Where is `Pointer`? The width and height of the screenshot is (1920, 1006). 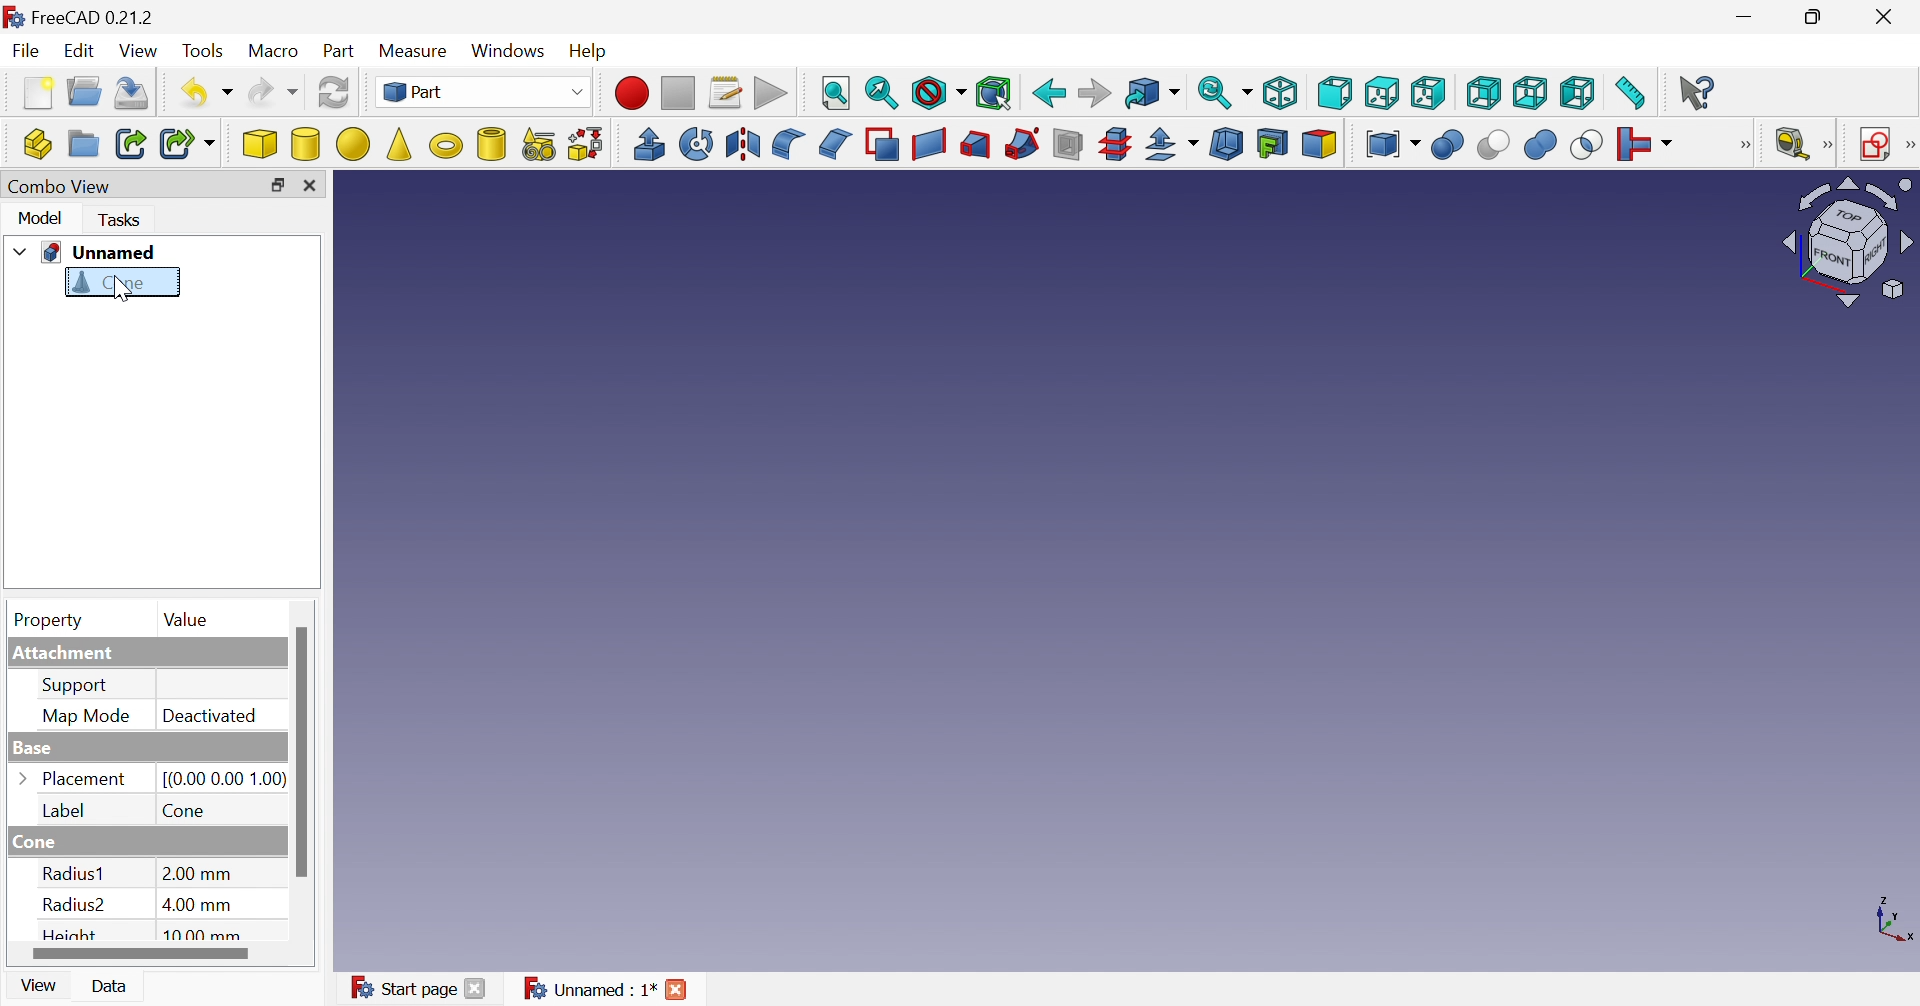
Pointer is located at coordinates (120, 290).